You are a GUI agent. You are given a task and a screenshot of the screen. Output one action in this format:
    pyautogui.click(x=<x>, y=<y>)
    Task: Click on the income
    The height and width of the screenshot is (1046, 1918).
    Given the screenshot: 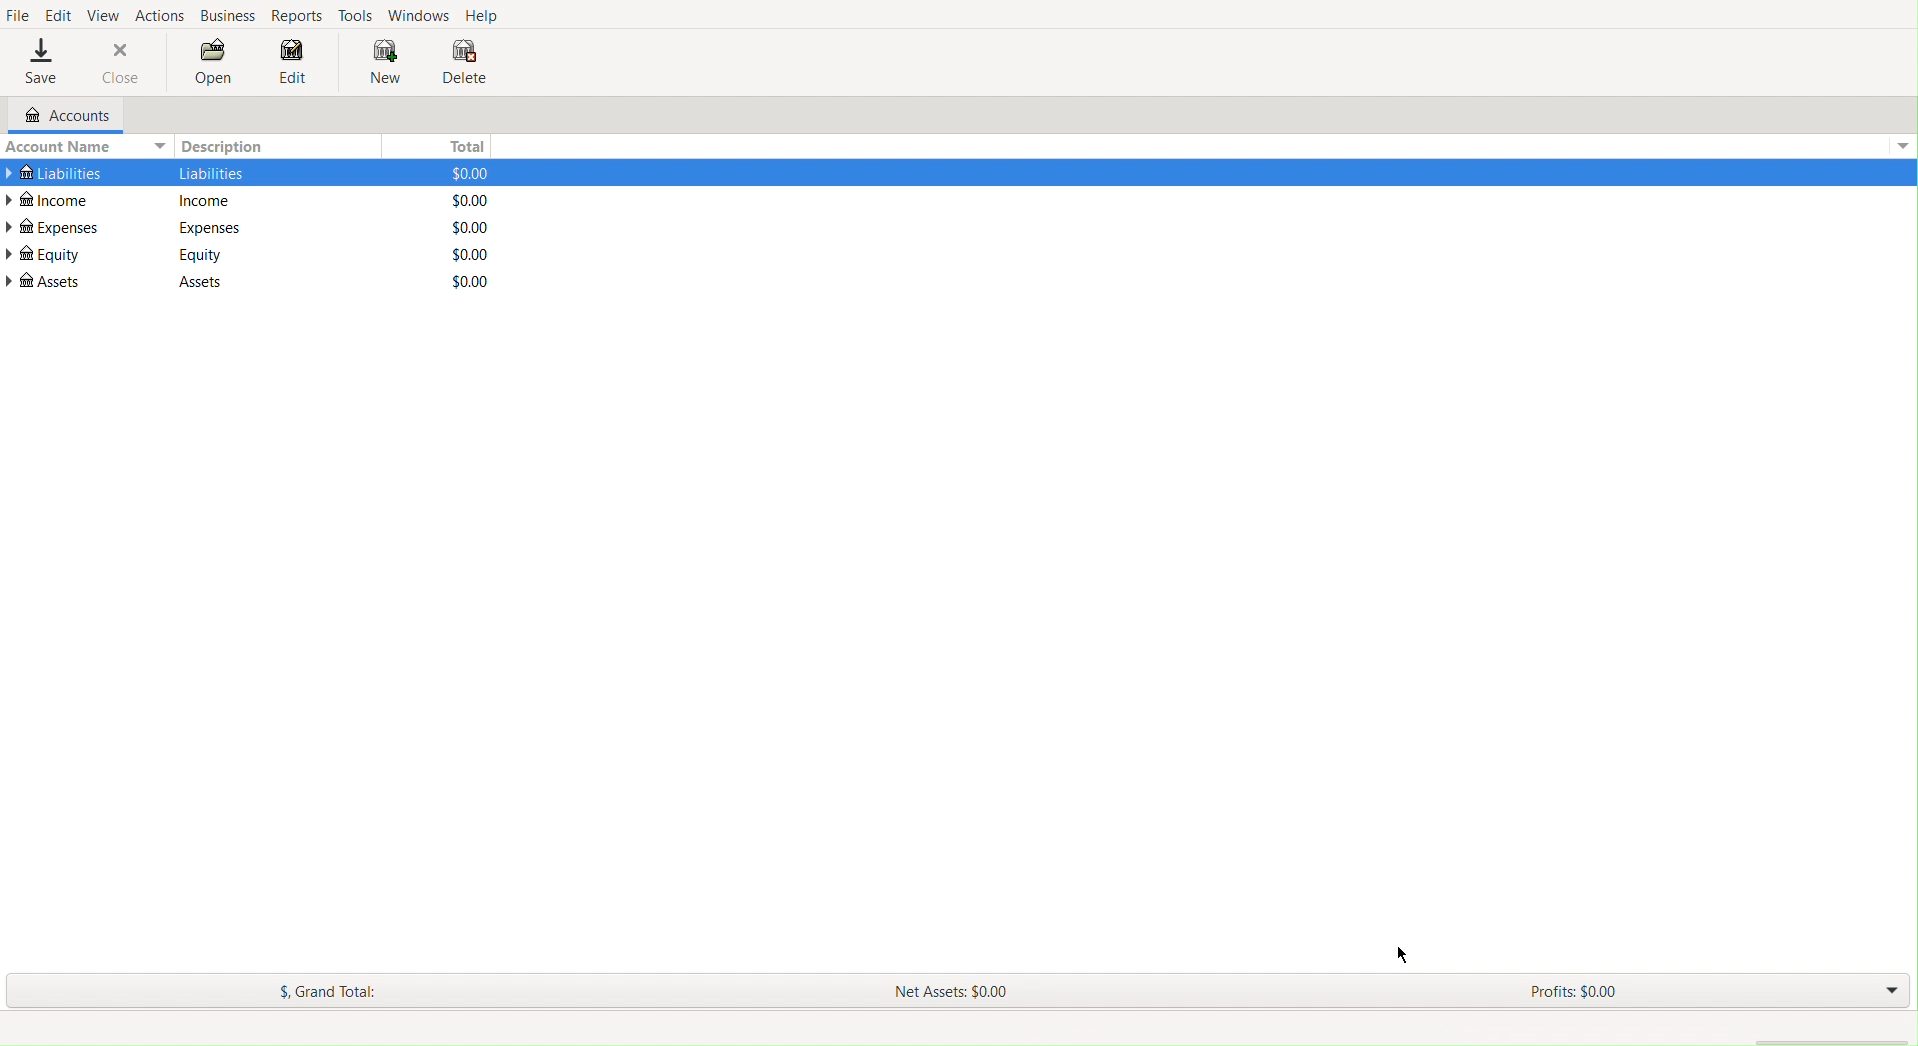 What is the action you would take?
    pyautogui.click(x=208, y=201)
    